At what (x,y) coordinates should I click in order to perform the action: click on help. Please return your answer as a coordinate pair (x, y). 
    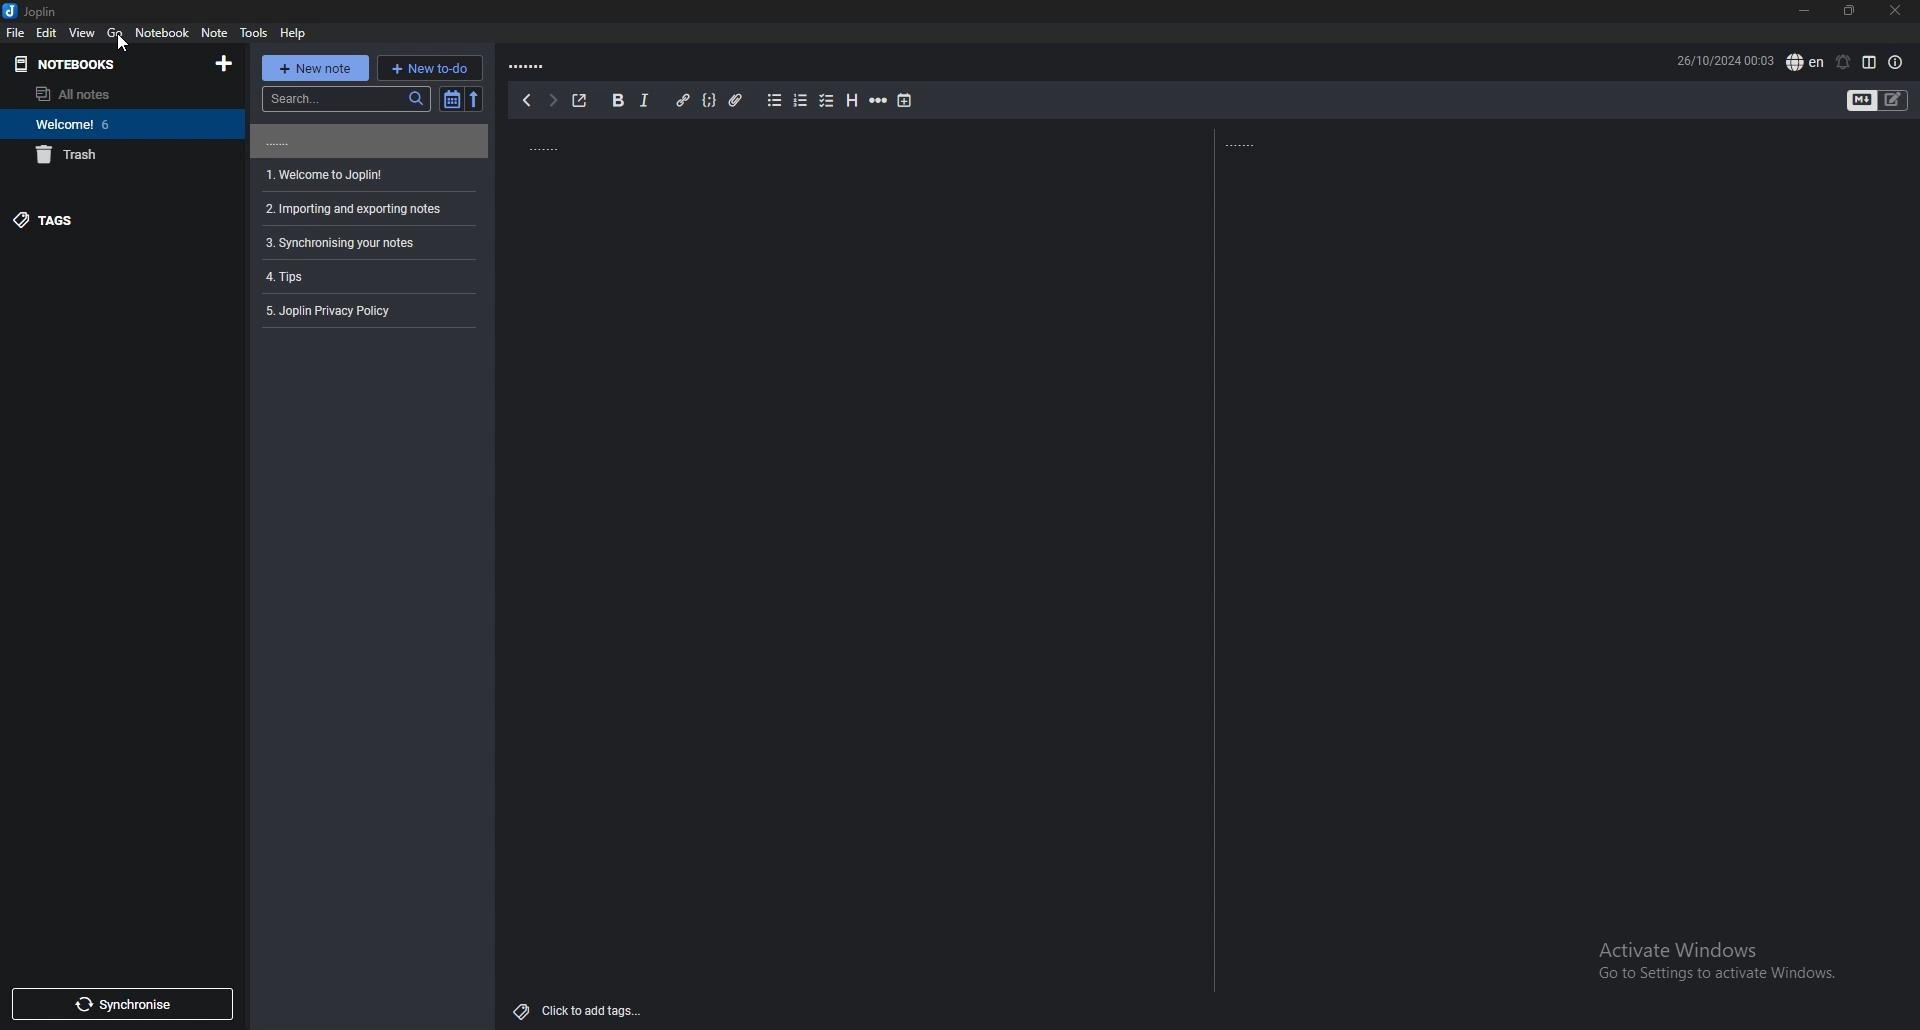
    Looking at the image, I should click on (296, 32).